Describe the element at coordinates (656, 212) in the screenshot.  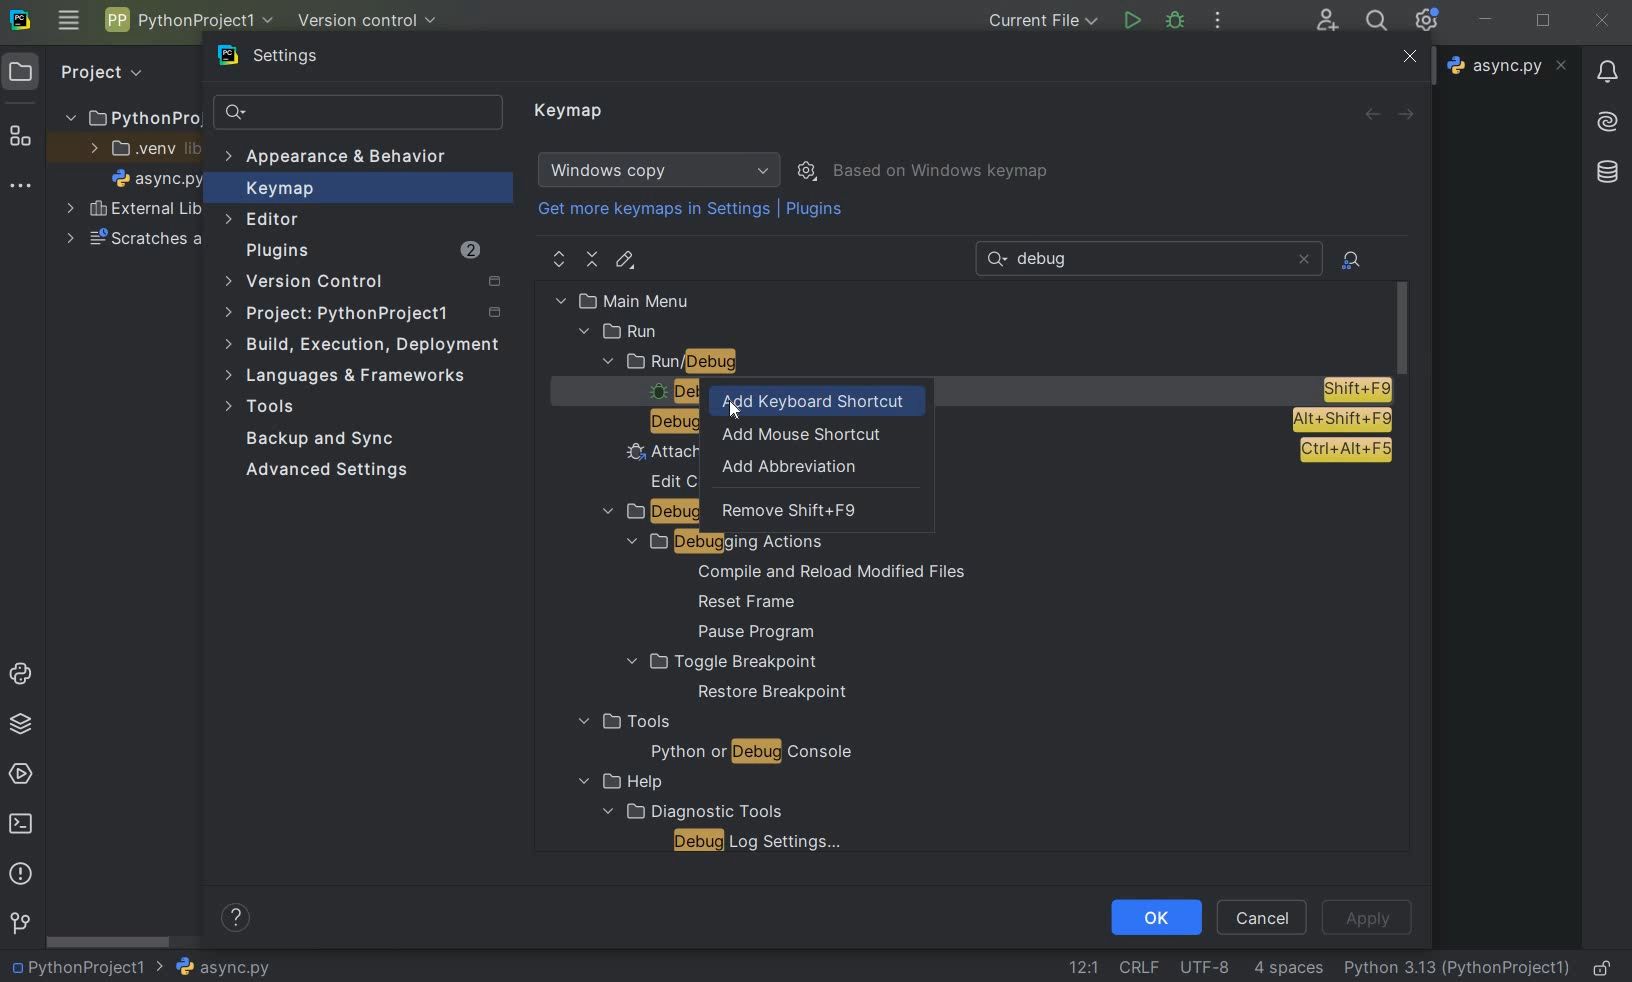
I see `get more keymaps in settings` at that location.